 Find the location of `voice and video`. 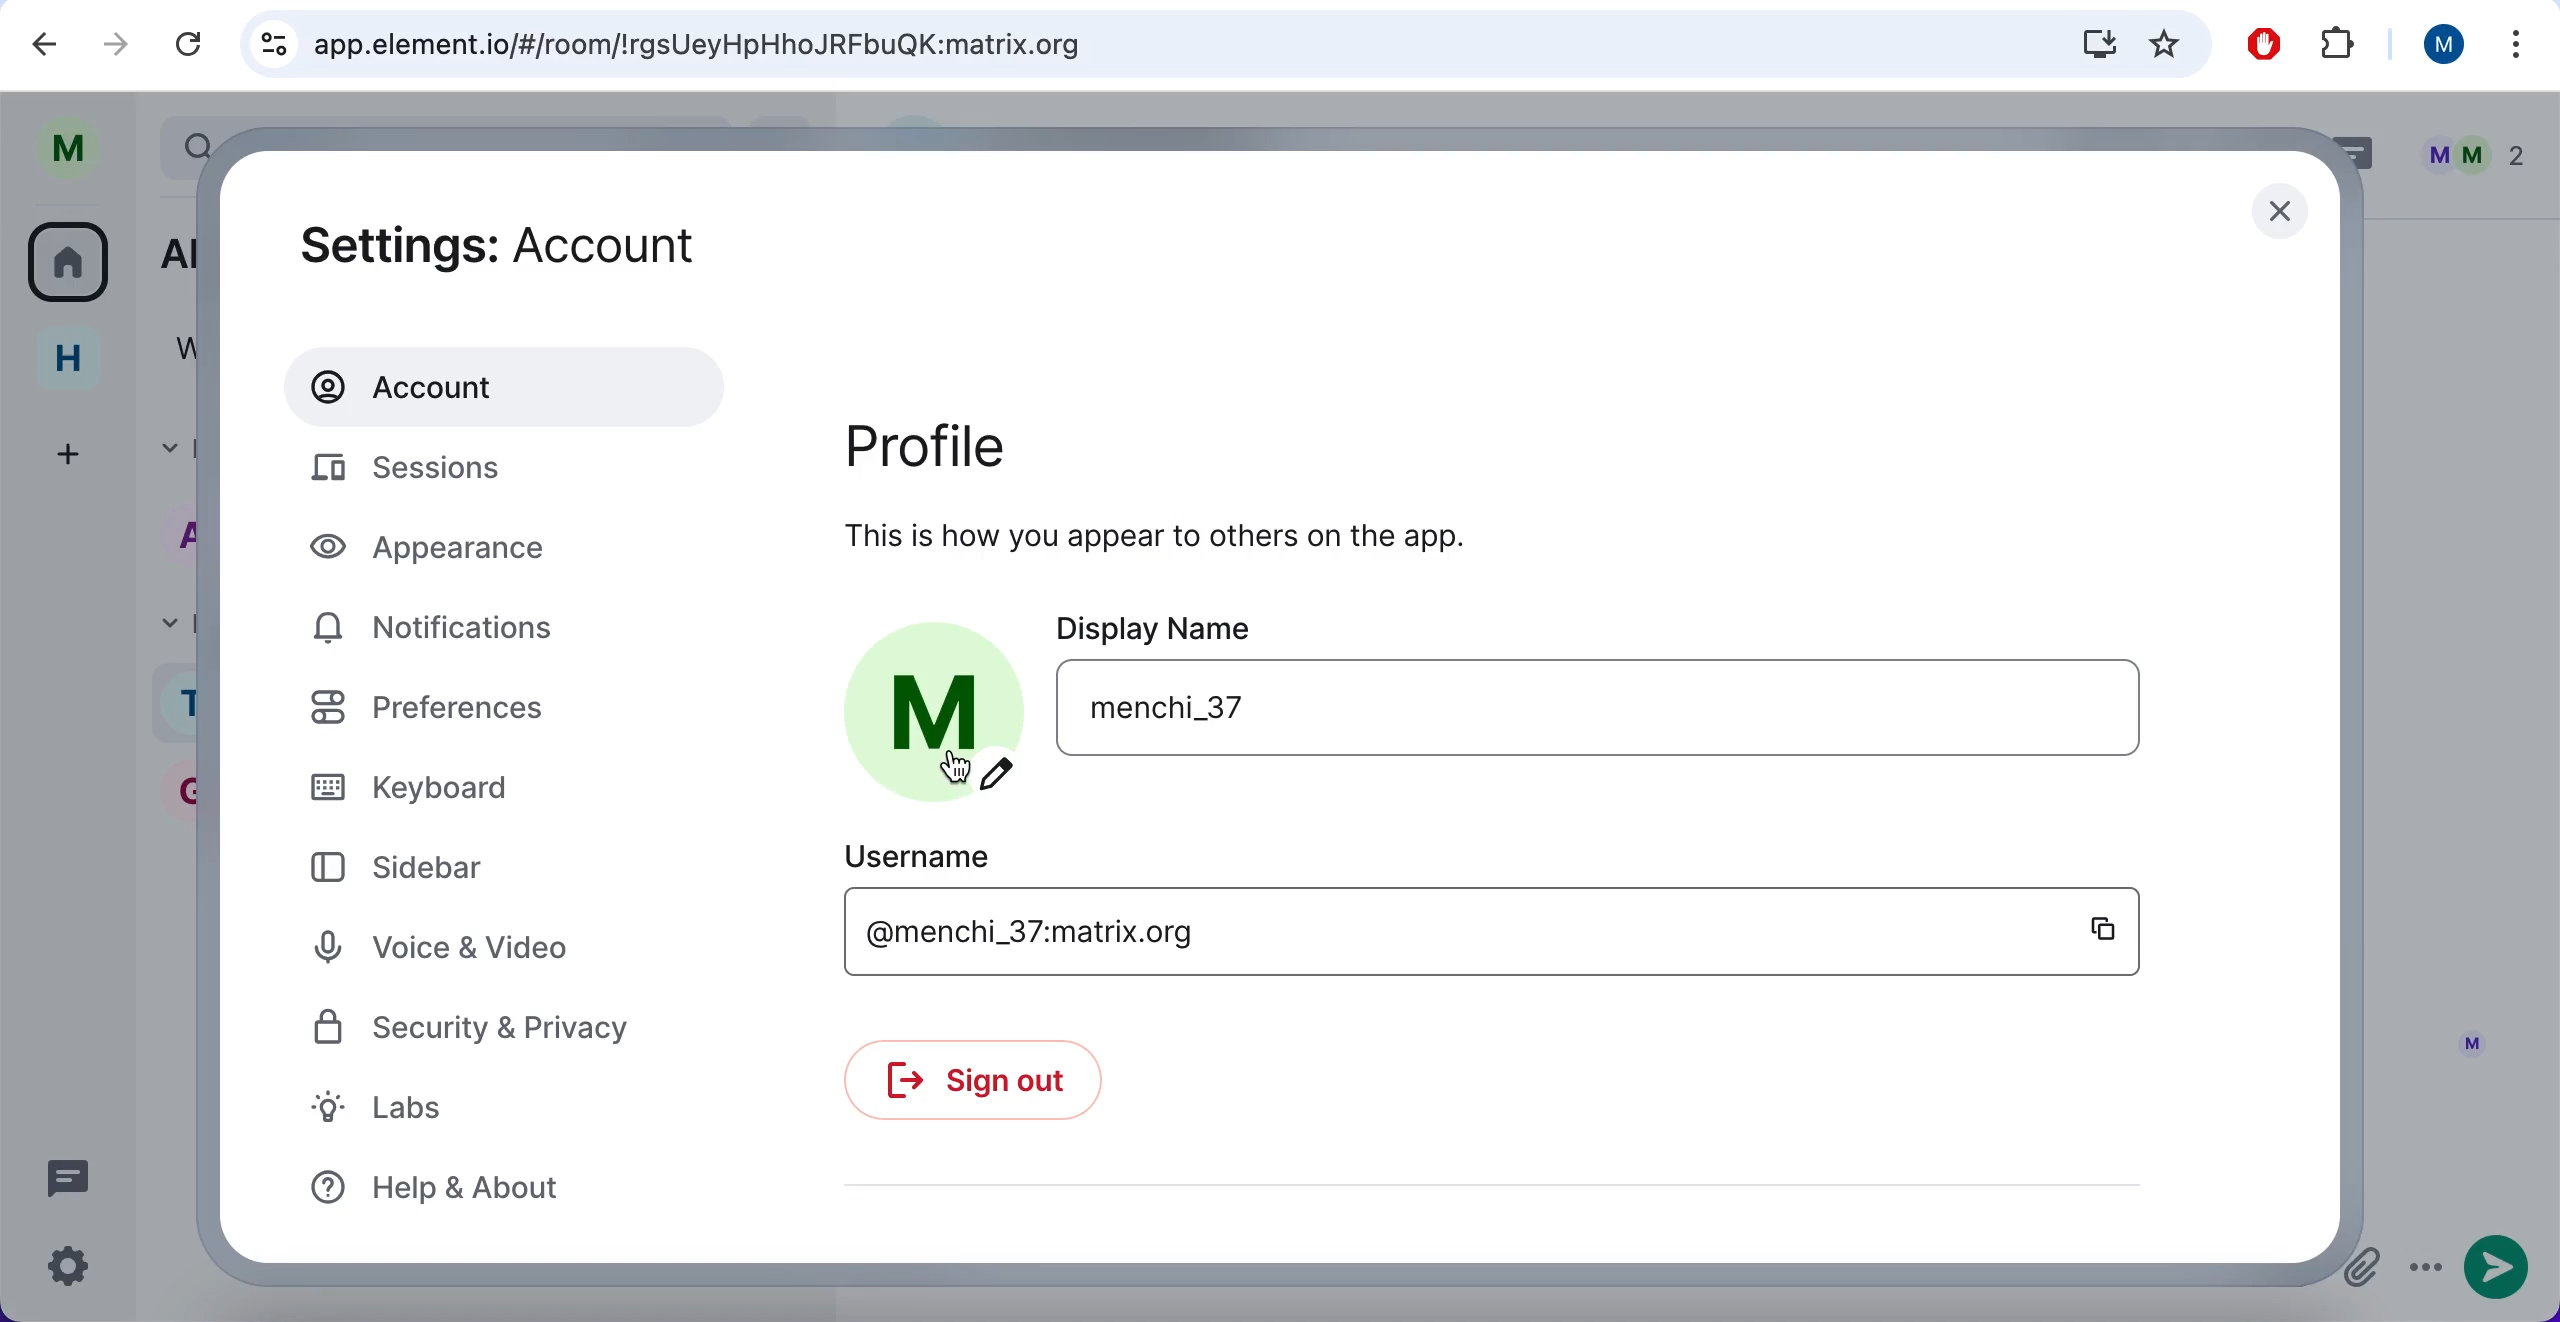

voice and video is located at coordinates (511, 951).